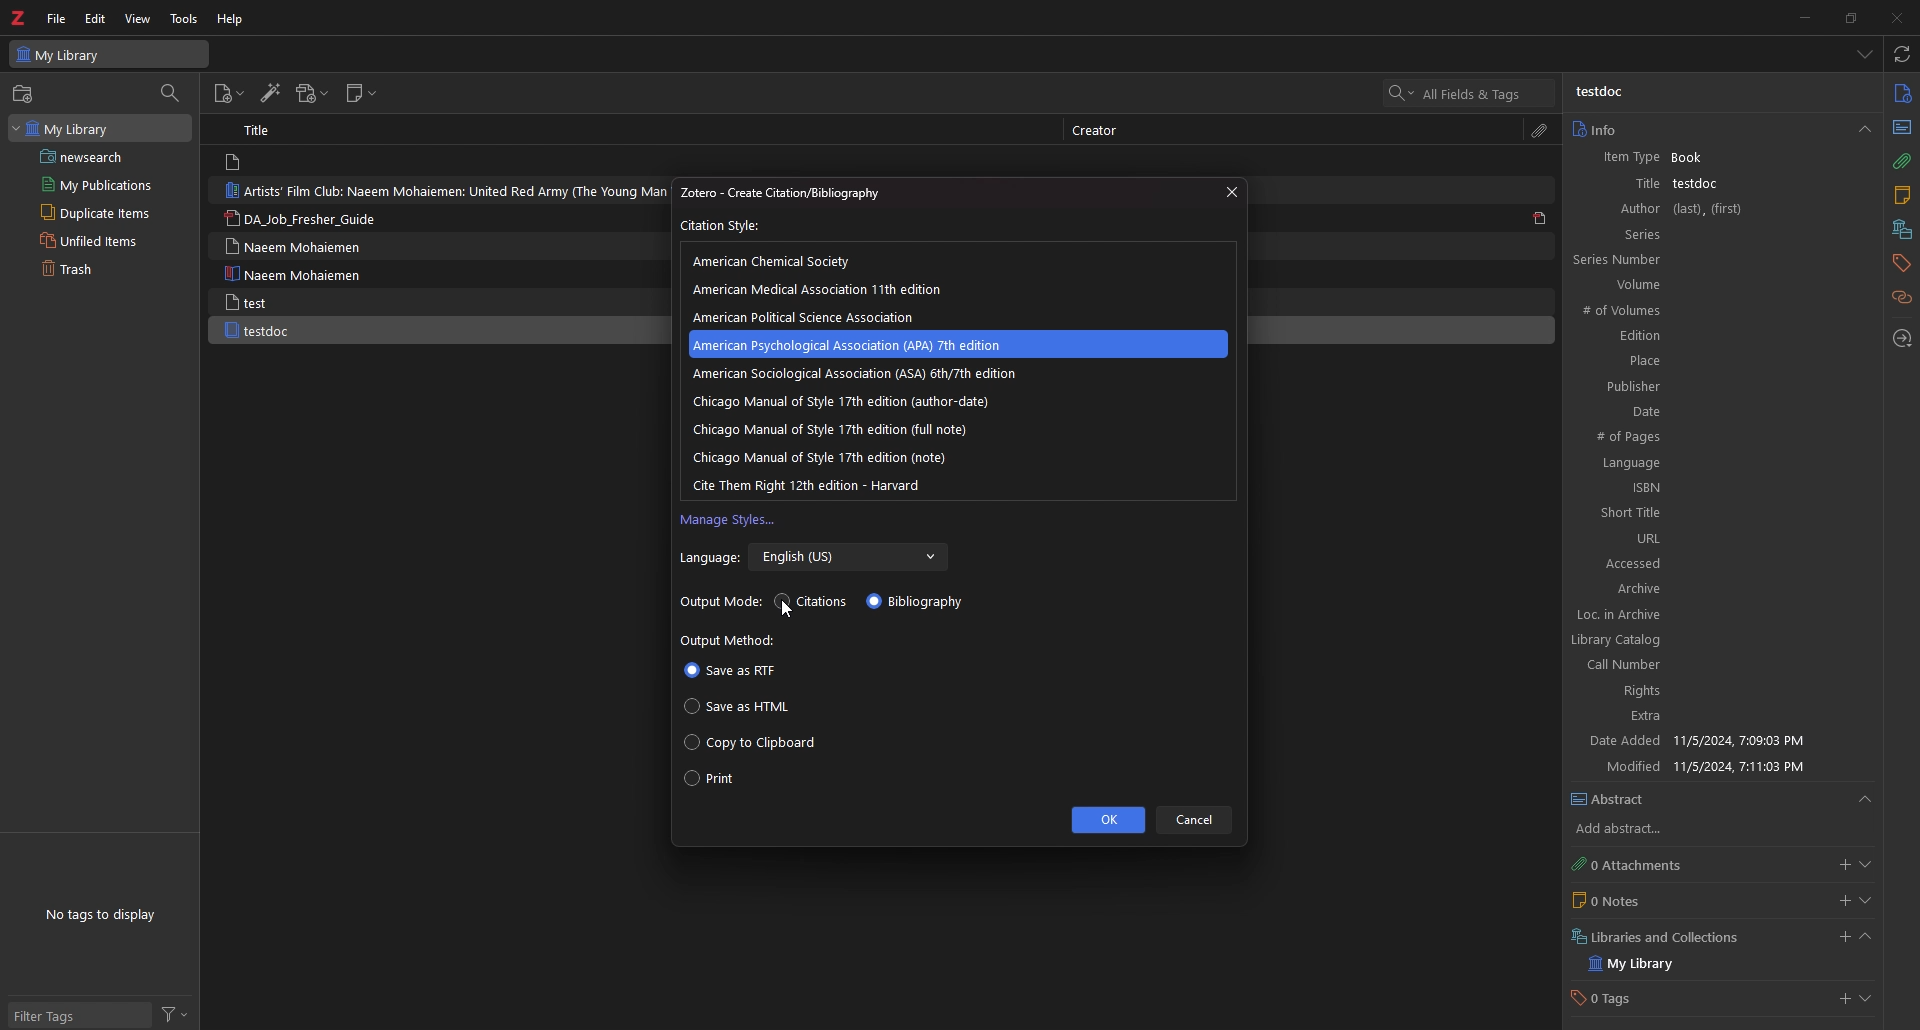  I want to click on Libraries and Collections, so click(1662, 935).